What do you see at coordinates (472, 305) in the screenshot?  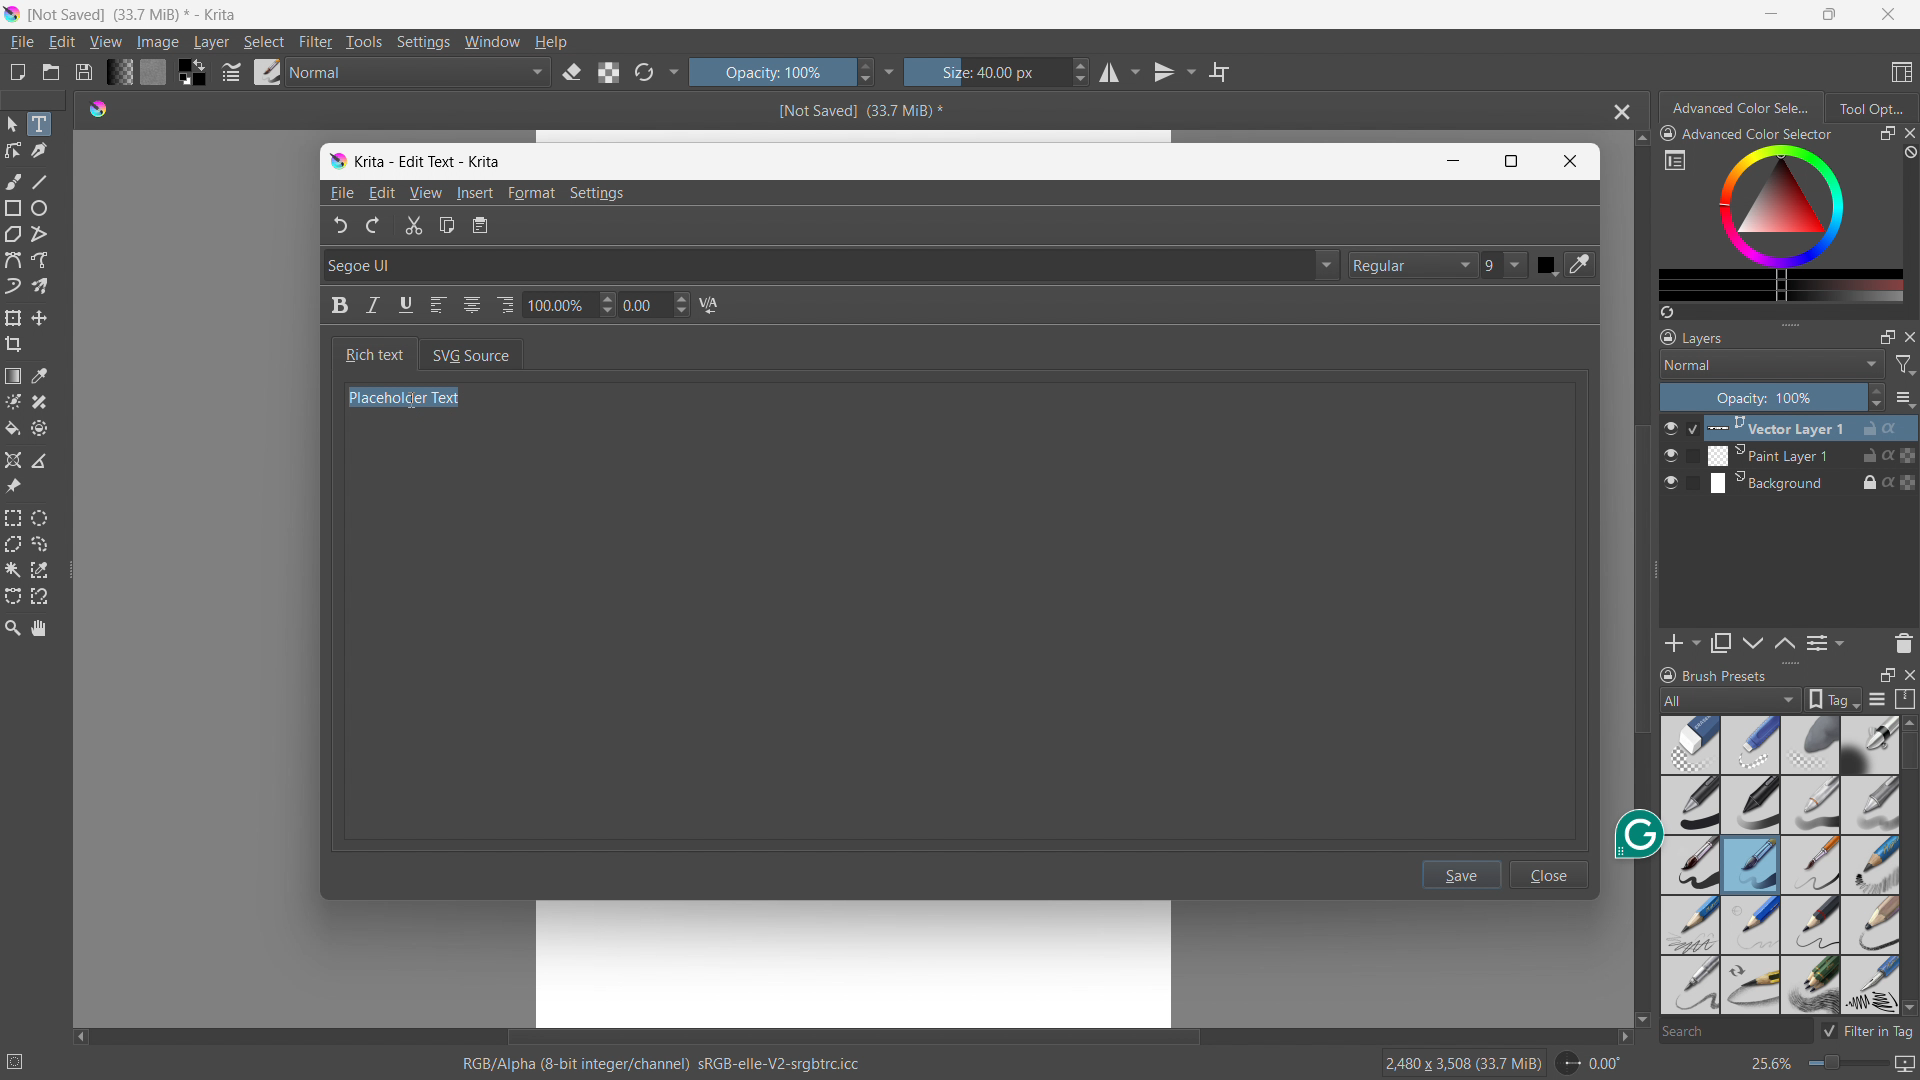 I see `align center` at bounding box center [472, 305].